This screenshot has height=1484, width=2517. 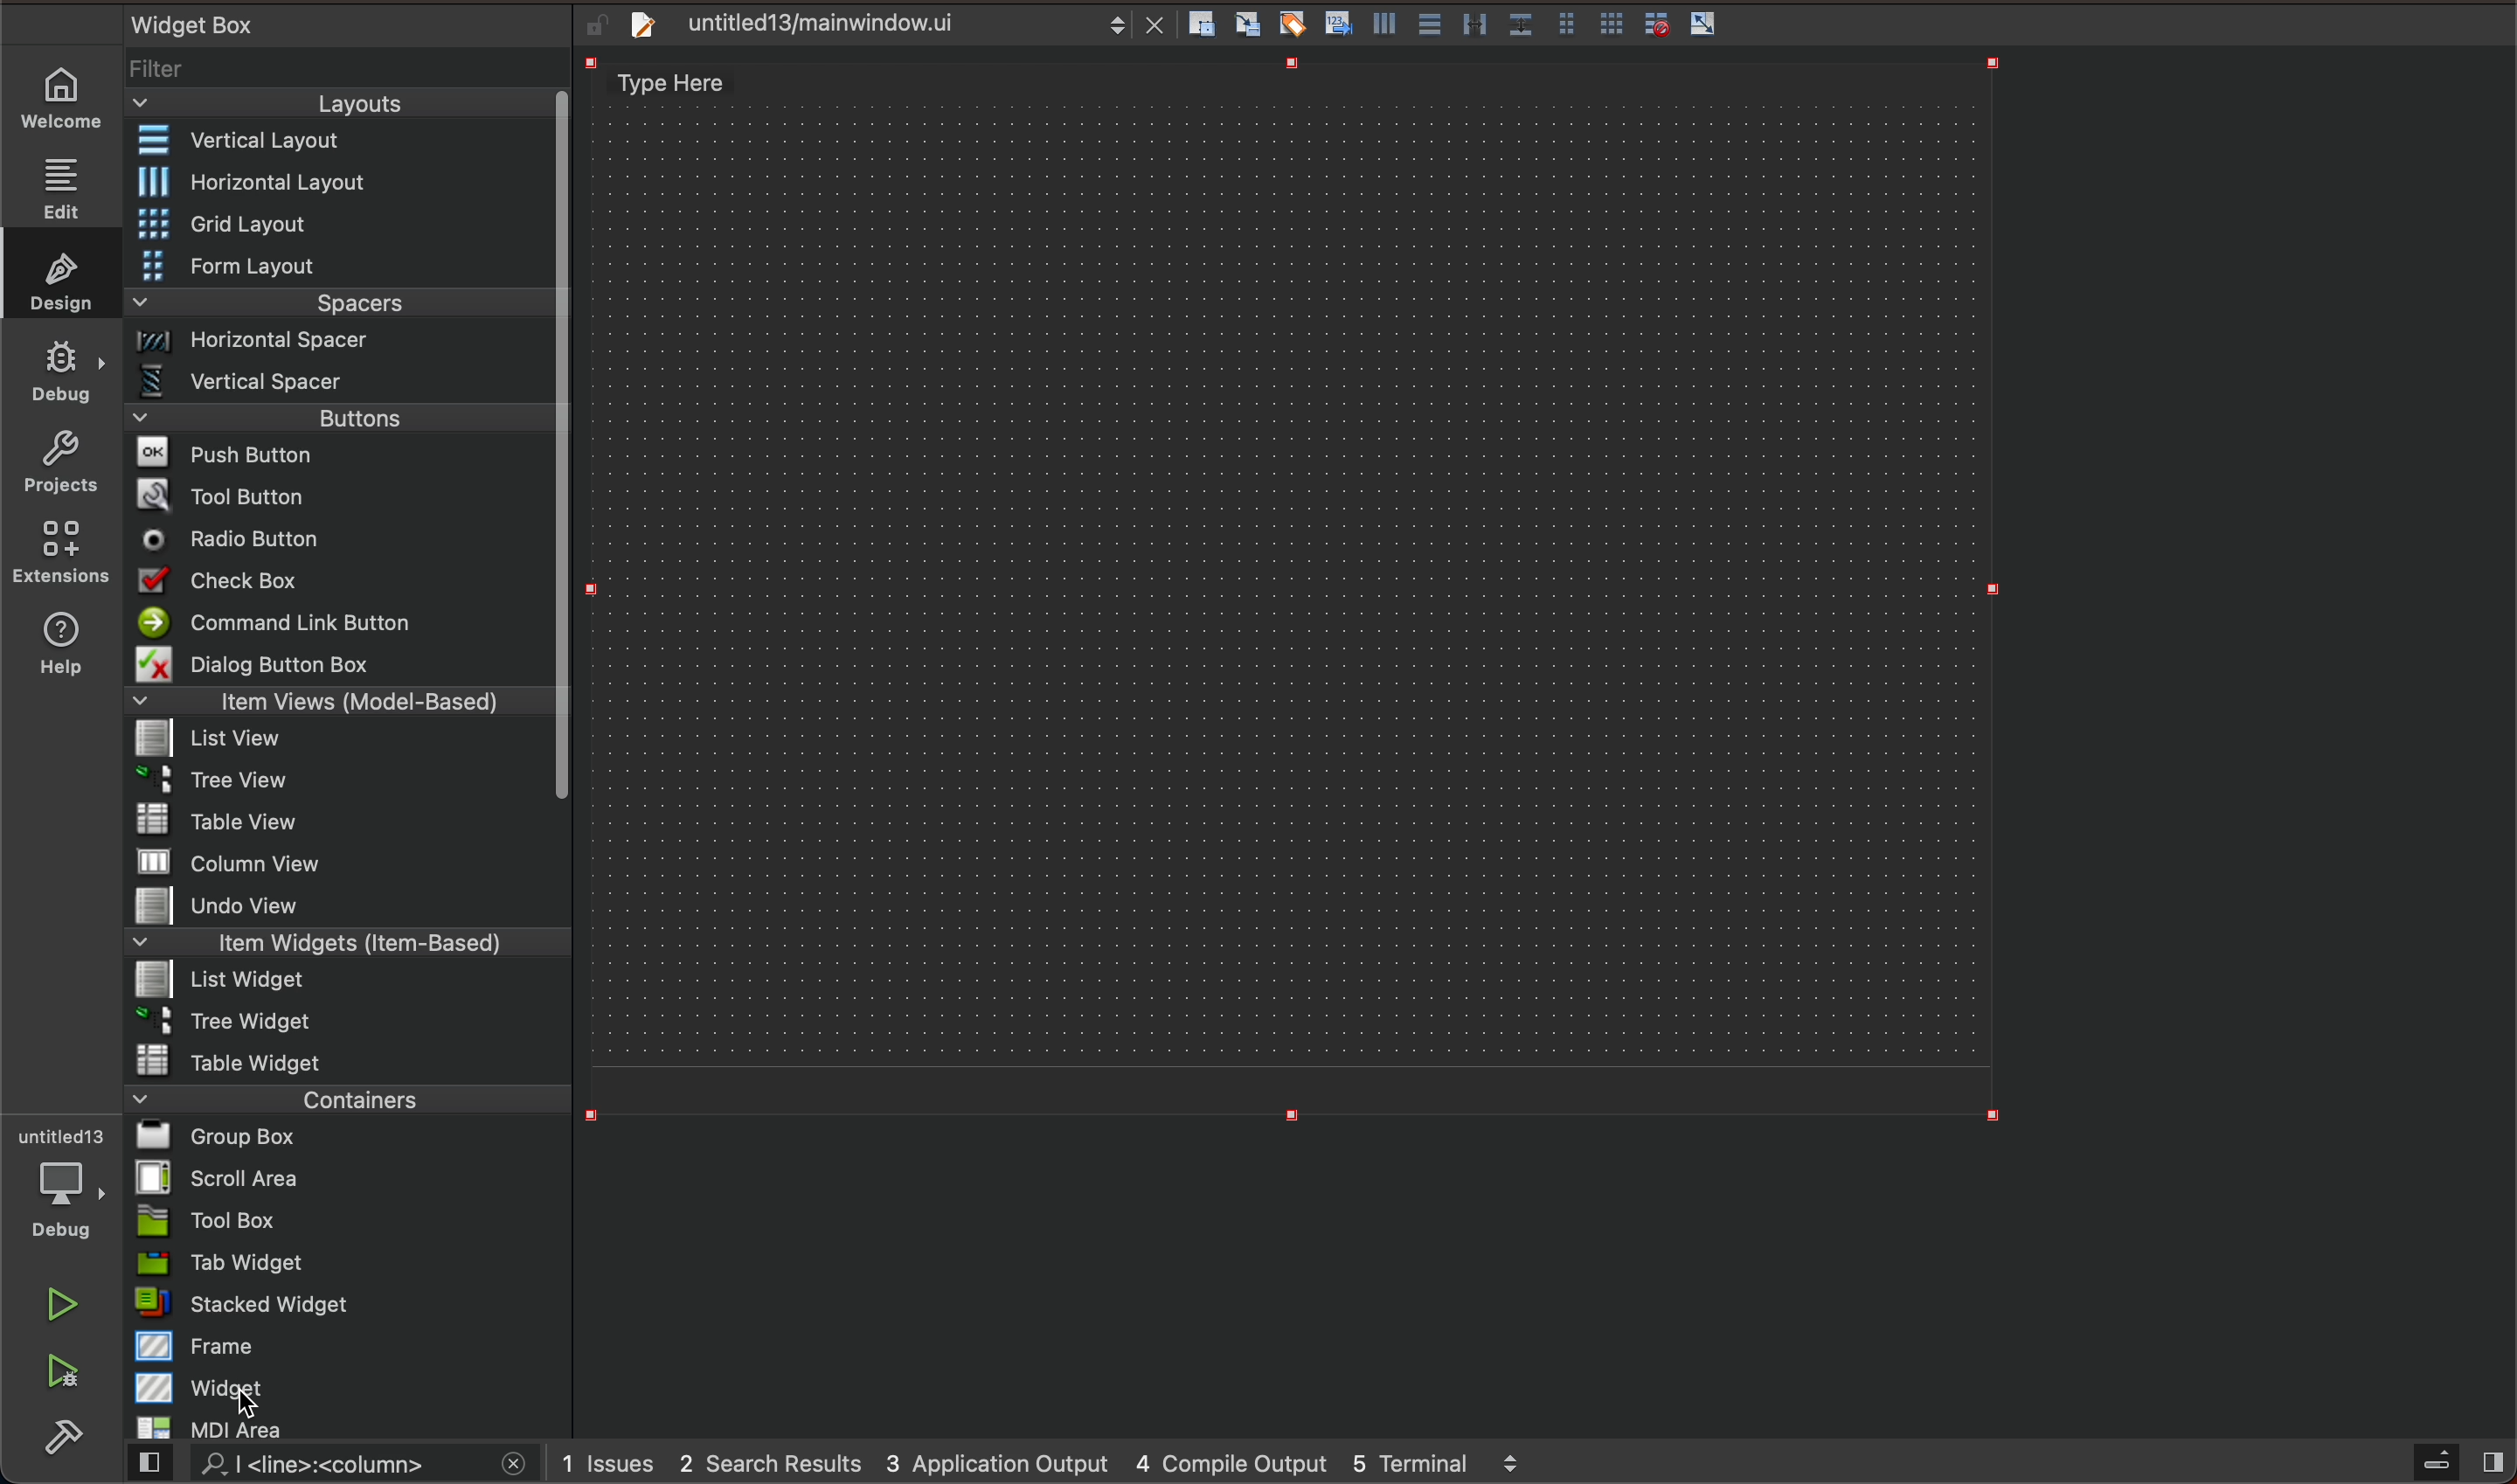 What do you see at coordinates (1717, 26) in the screenshot?
I see `` at bounding box center [1717, 26].